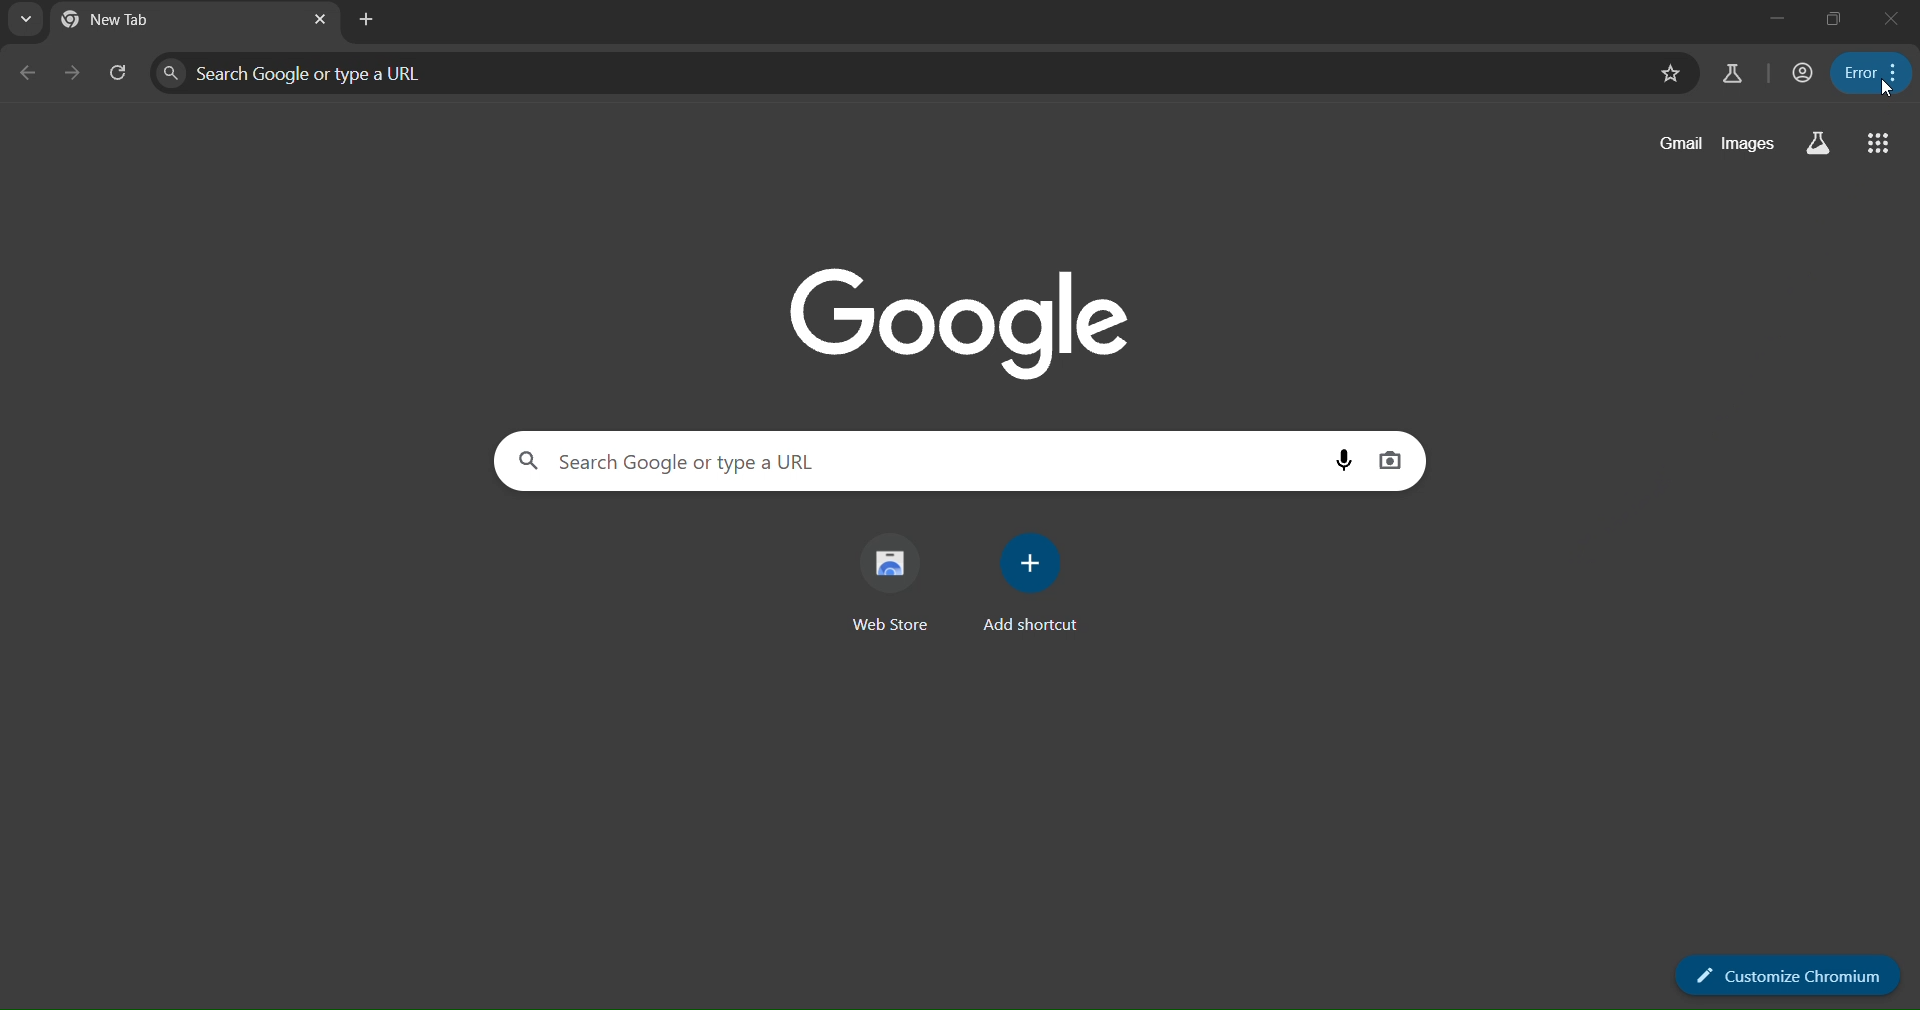 The height and width of the screenshot is (1010, 1920). Describe the element at coordinates (1799, 72) in the screenshot. I see `account` at that location.